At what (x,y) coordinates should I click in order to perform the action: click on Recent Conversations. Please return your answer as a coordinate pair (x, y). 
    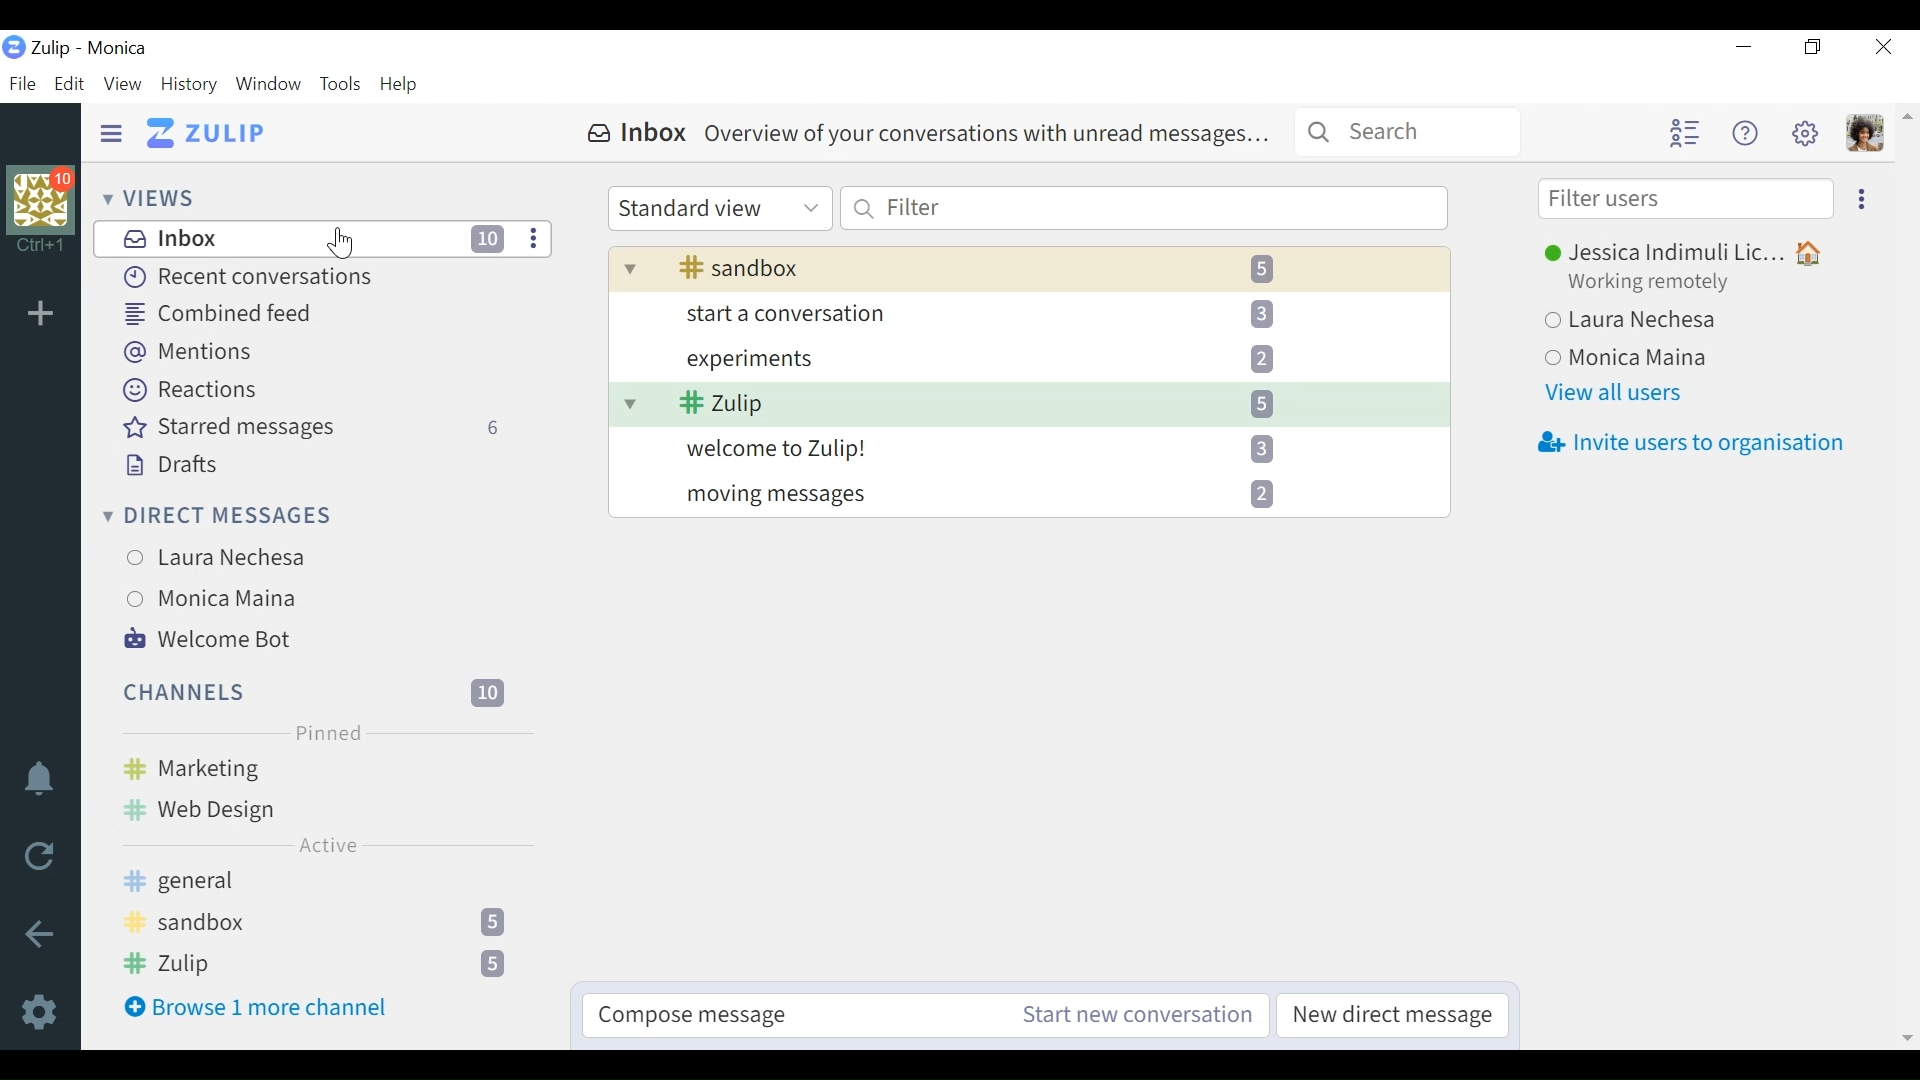
    Looking at the image, I should click on (254, 277).